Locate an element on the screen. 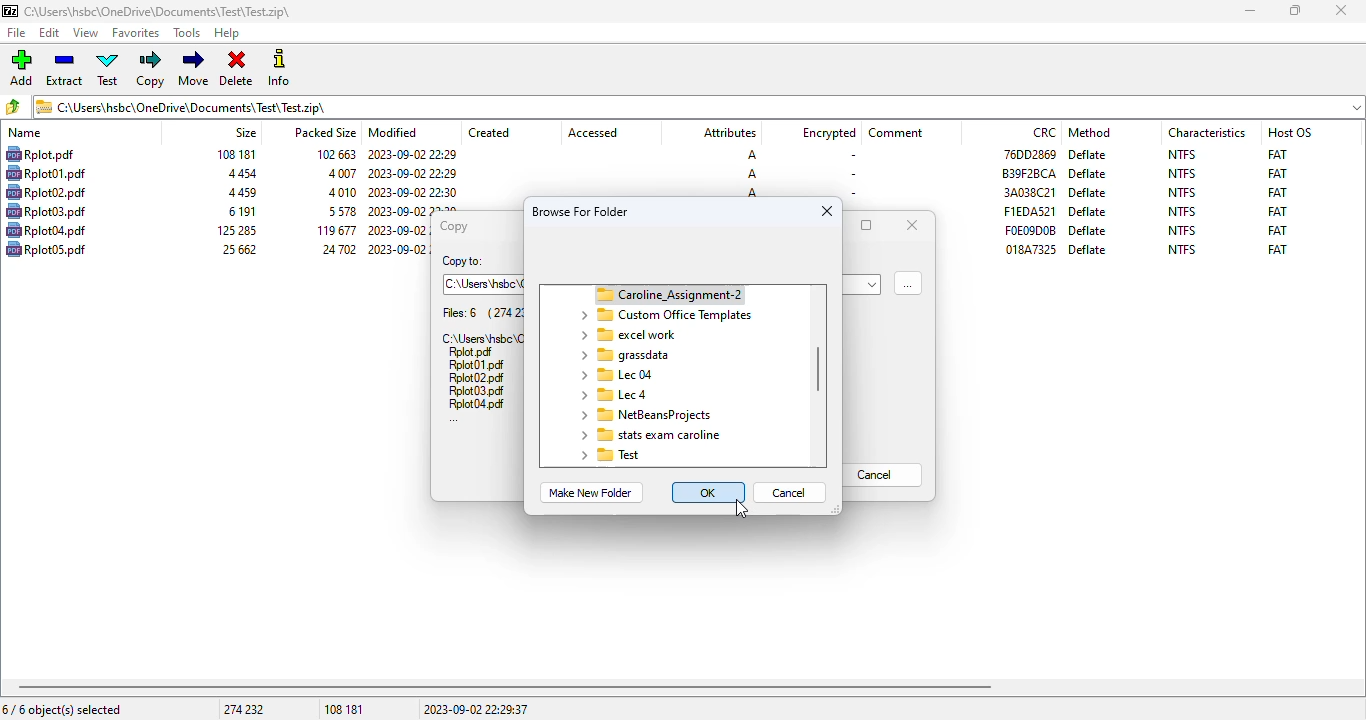 This screenshot has width=1366, height=720. A is located at coordinates (752, 174).